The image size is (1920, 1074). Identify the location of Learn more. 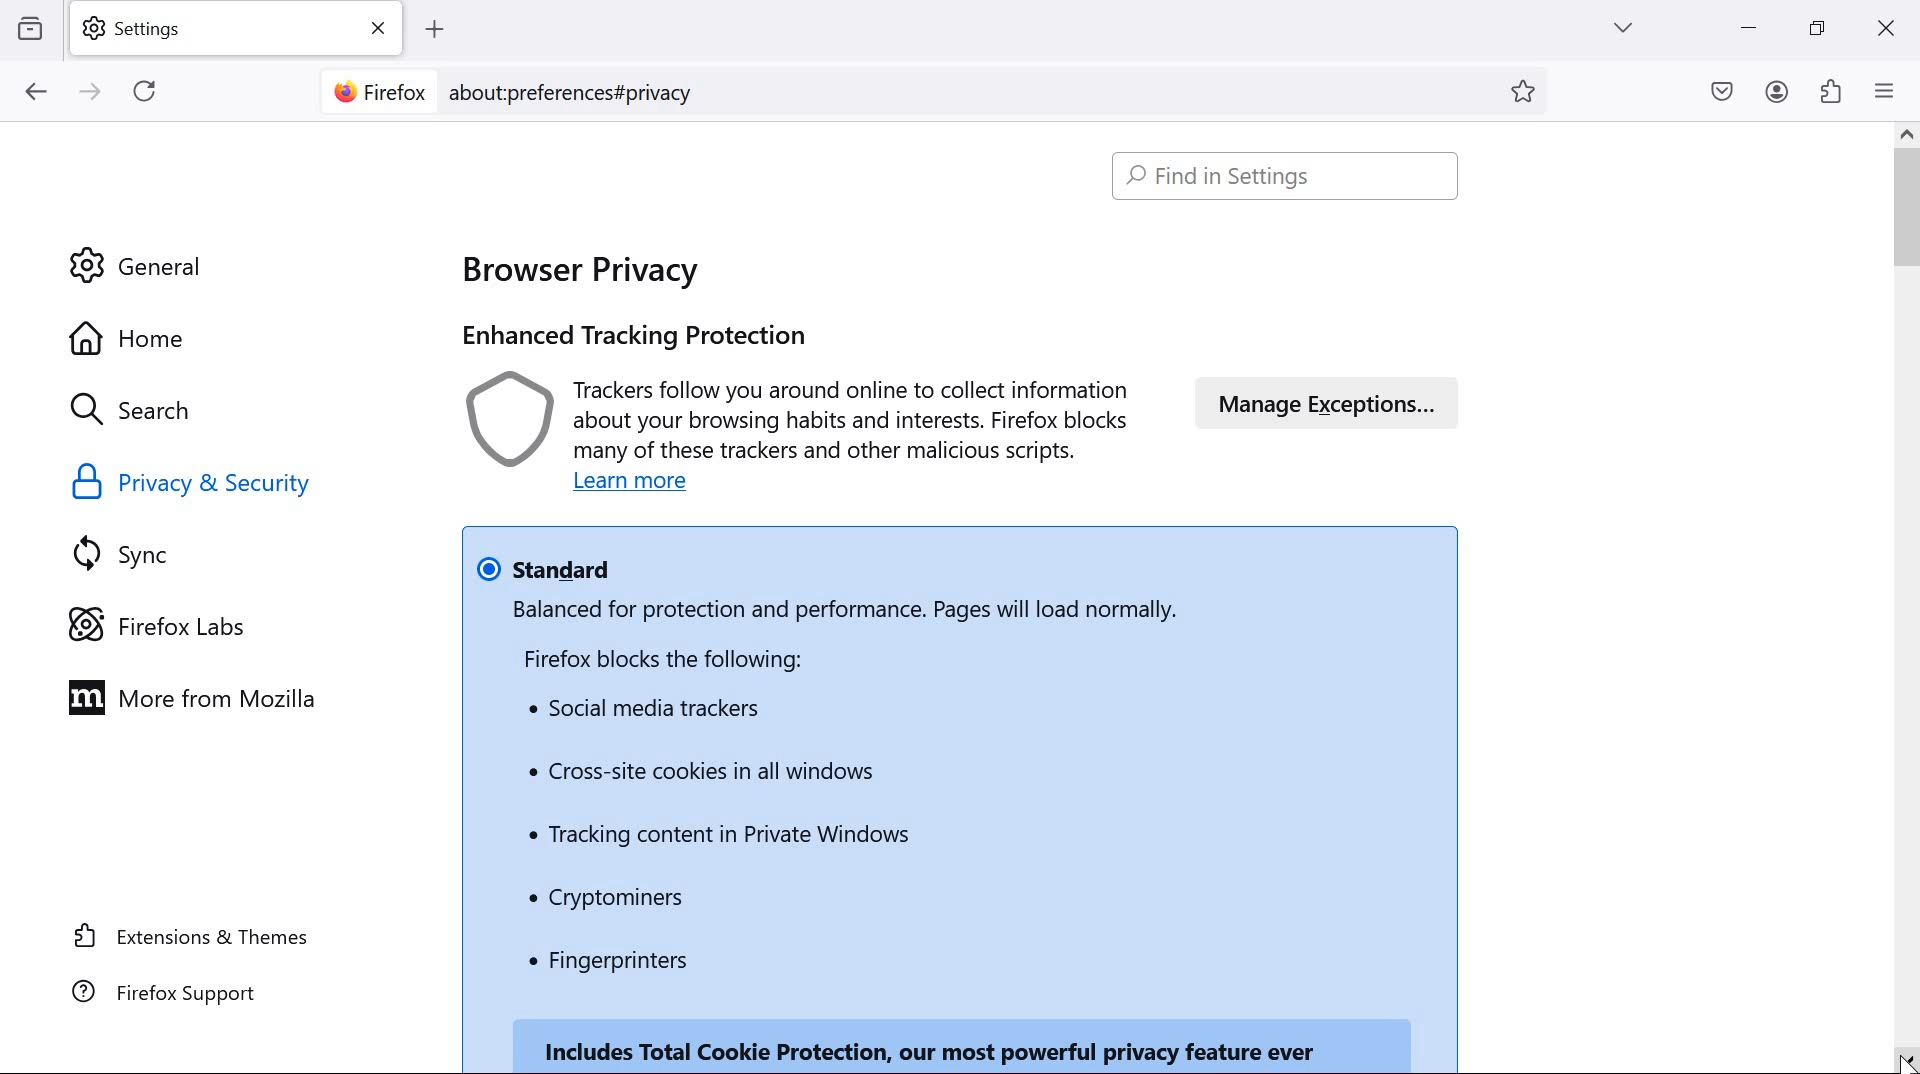
(630, 486).